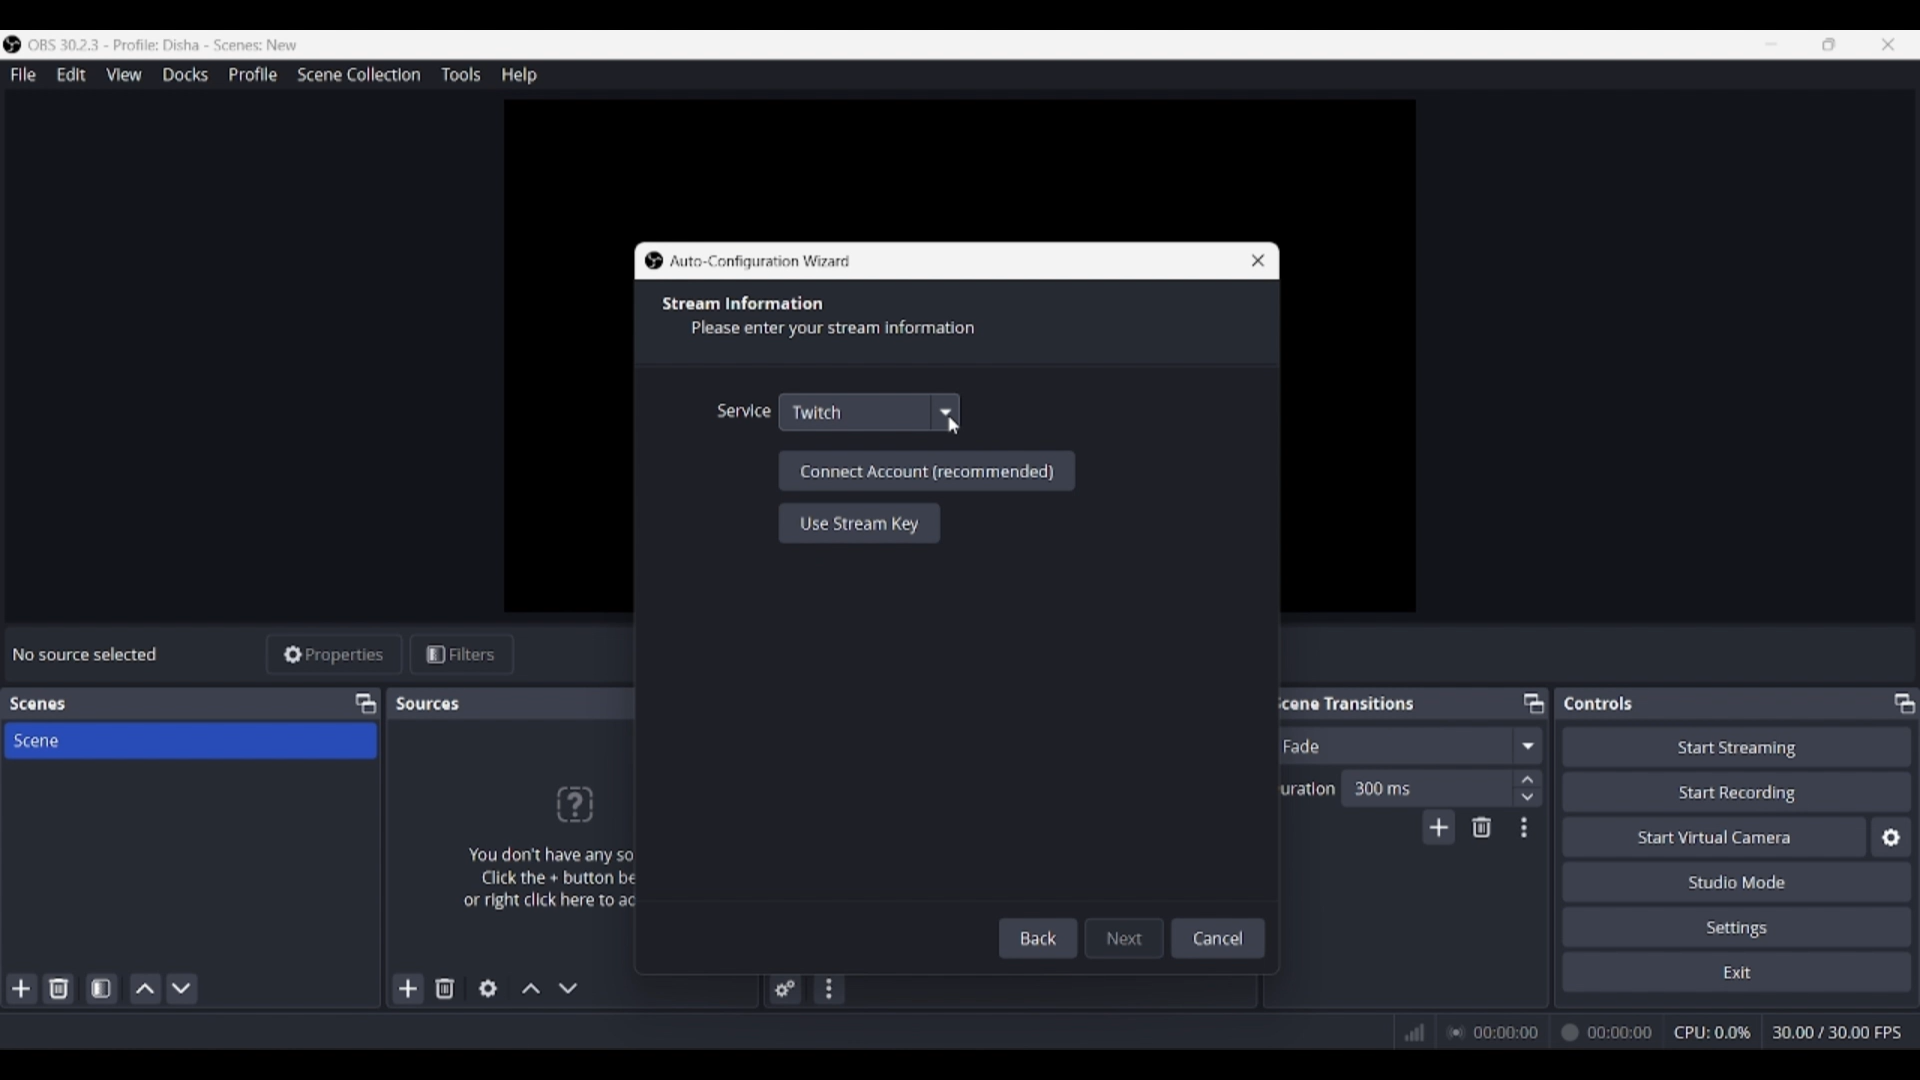 The height and width of the screenshot is (1080, 1920). What do you see at coordinates (1482, 827) in the screenshot?
I see `Remove configurble transition` at bounding box center [1482, 827].